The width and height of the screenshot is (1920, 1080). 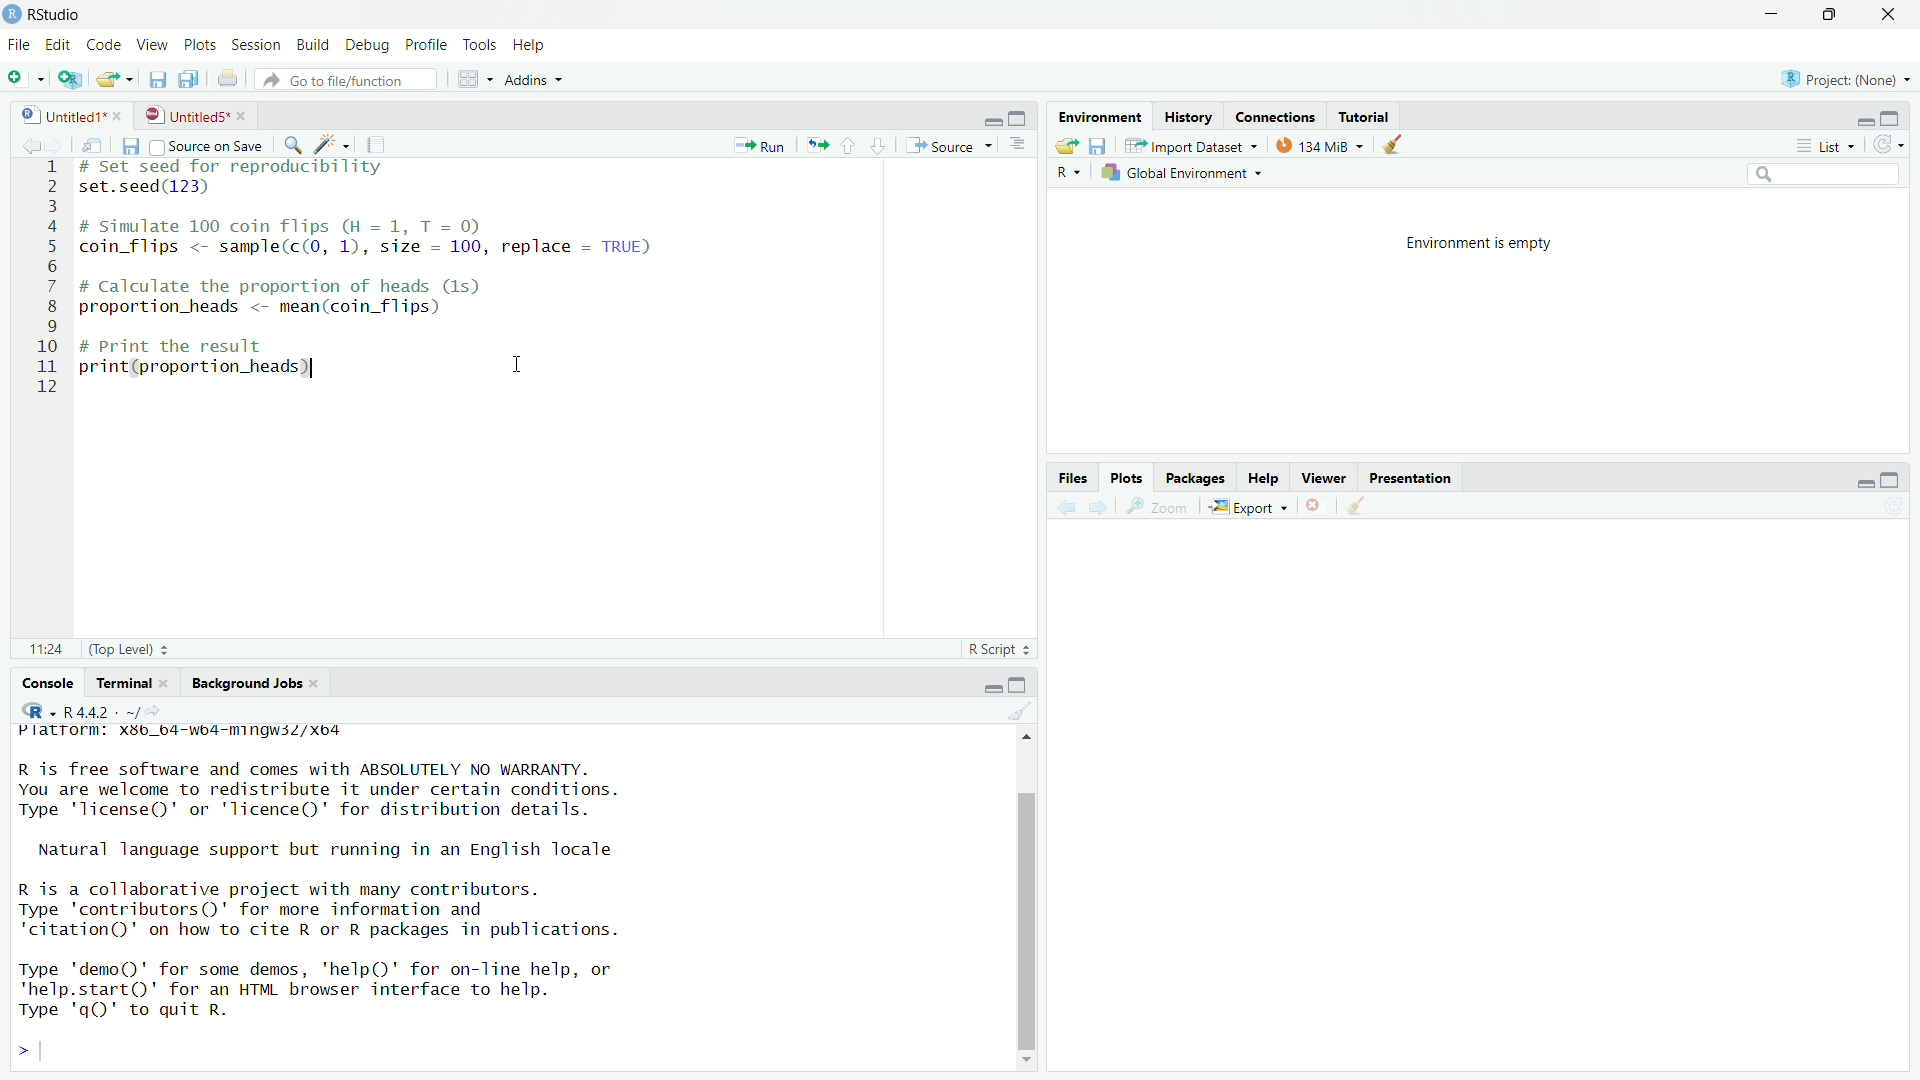 I want to click on search field, so click(x=1825, y=173).